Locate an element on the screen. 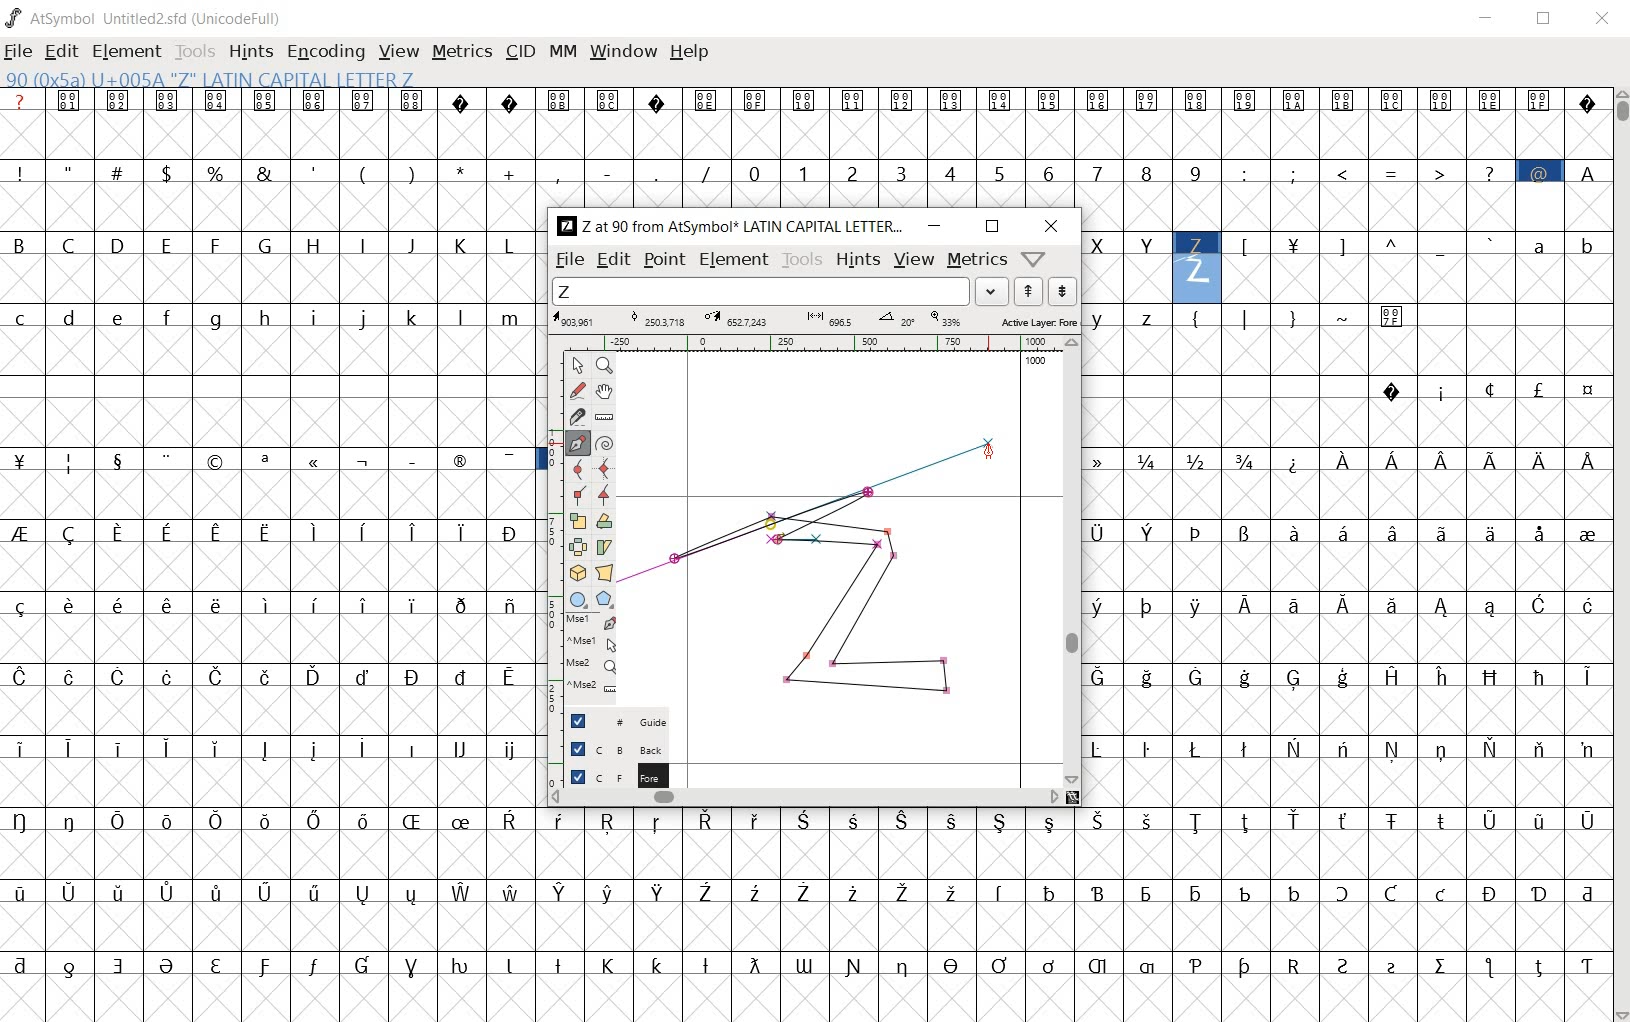  creative tail design is located at coordinates (810, 508).